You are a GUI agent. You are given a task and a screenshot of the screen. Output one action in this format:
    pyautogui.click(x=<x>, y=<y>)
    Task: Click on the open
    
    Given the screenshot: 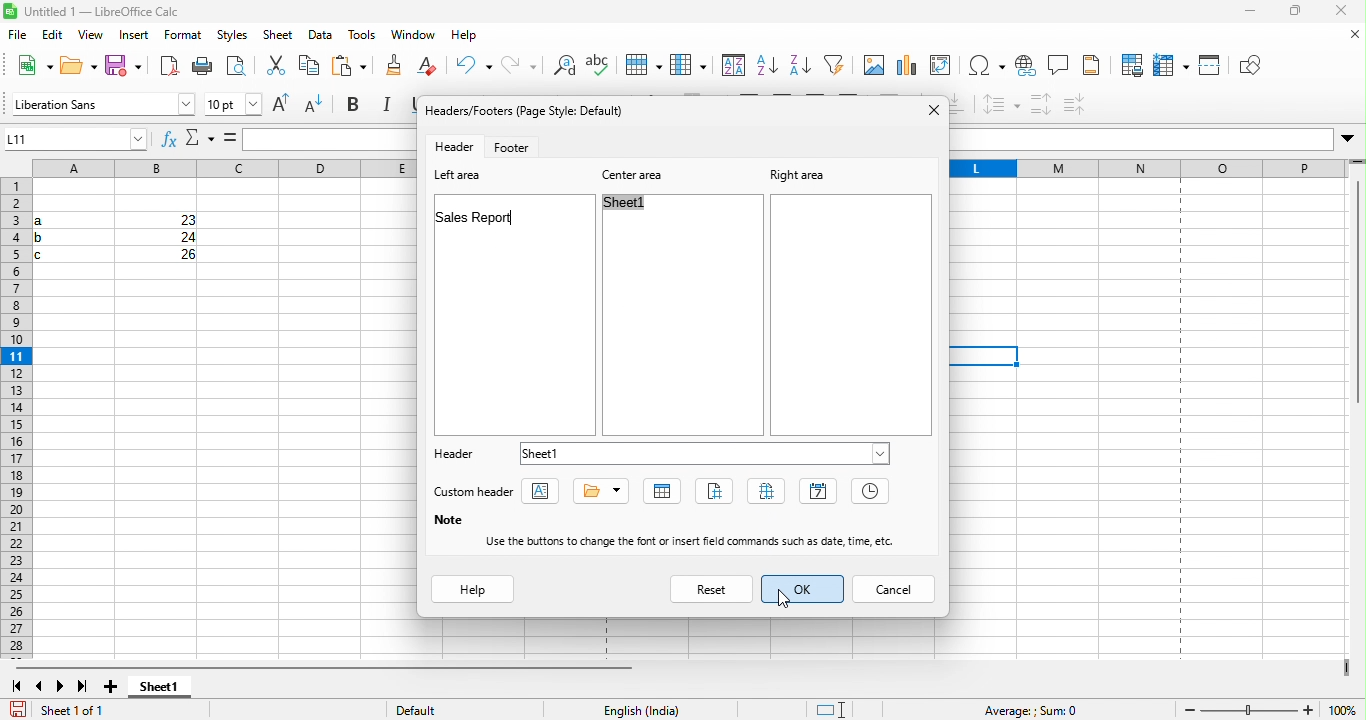 What is the action you would take?
    pyautogui.click(x=78, y=67)
    